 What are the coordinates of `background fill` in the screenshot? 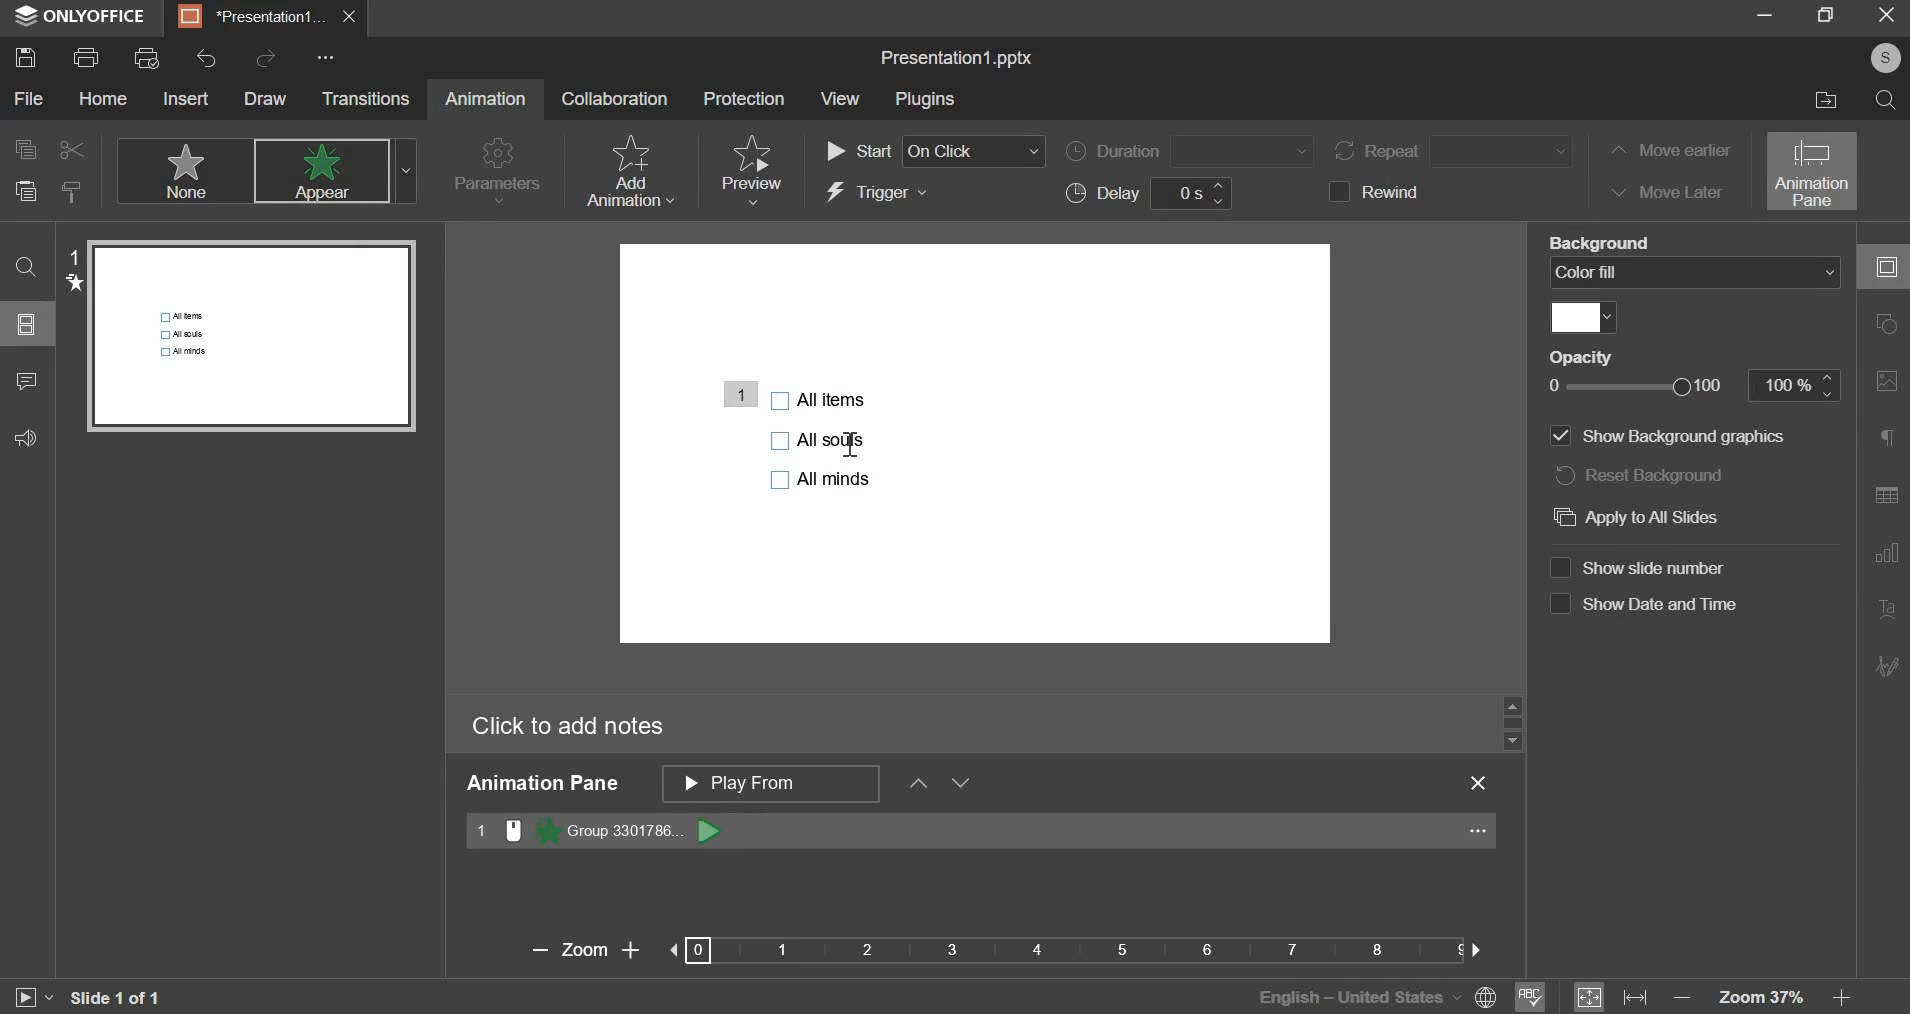 It's located at (1698, 272).